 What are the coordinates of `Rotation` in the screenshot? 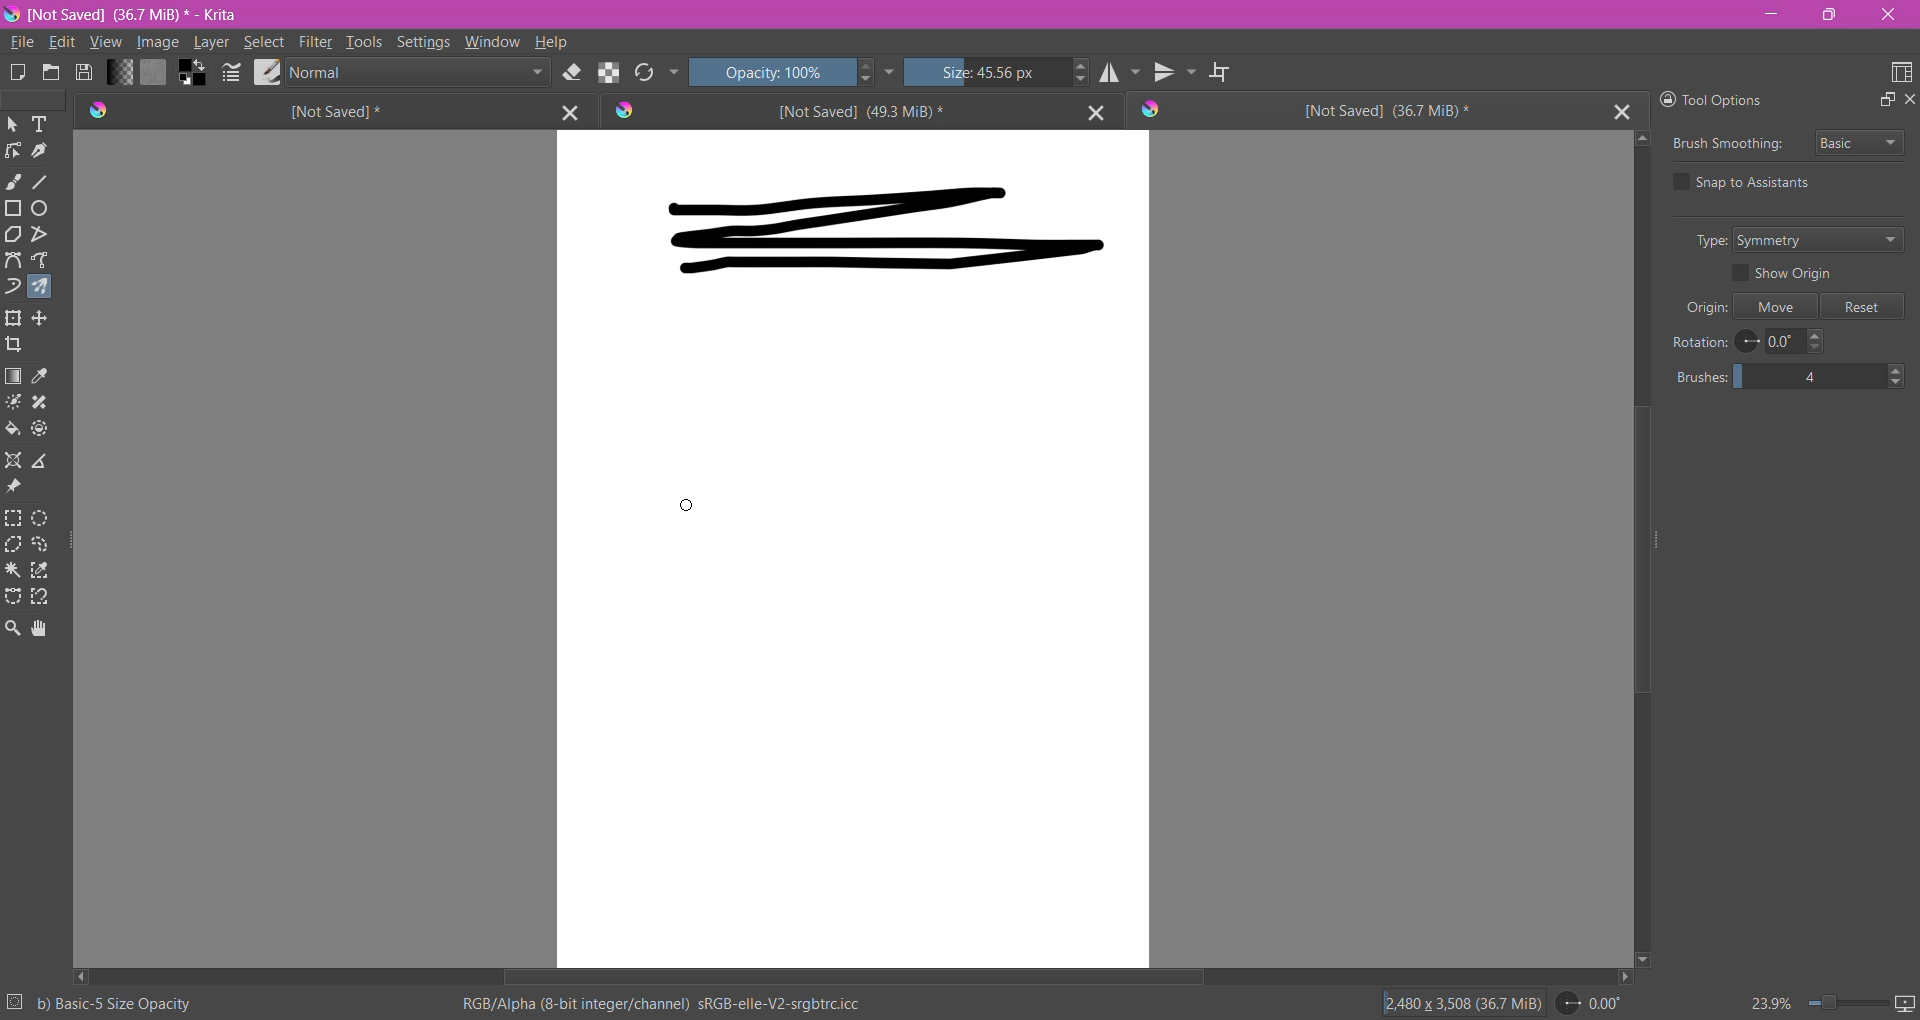 It's located at (1699, 342).